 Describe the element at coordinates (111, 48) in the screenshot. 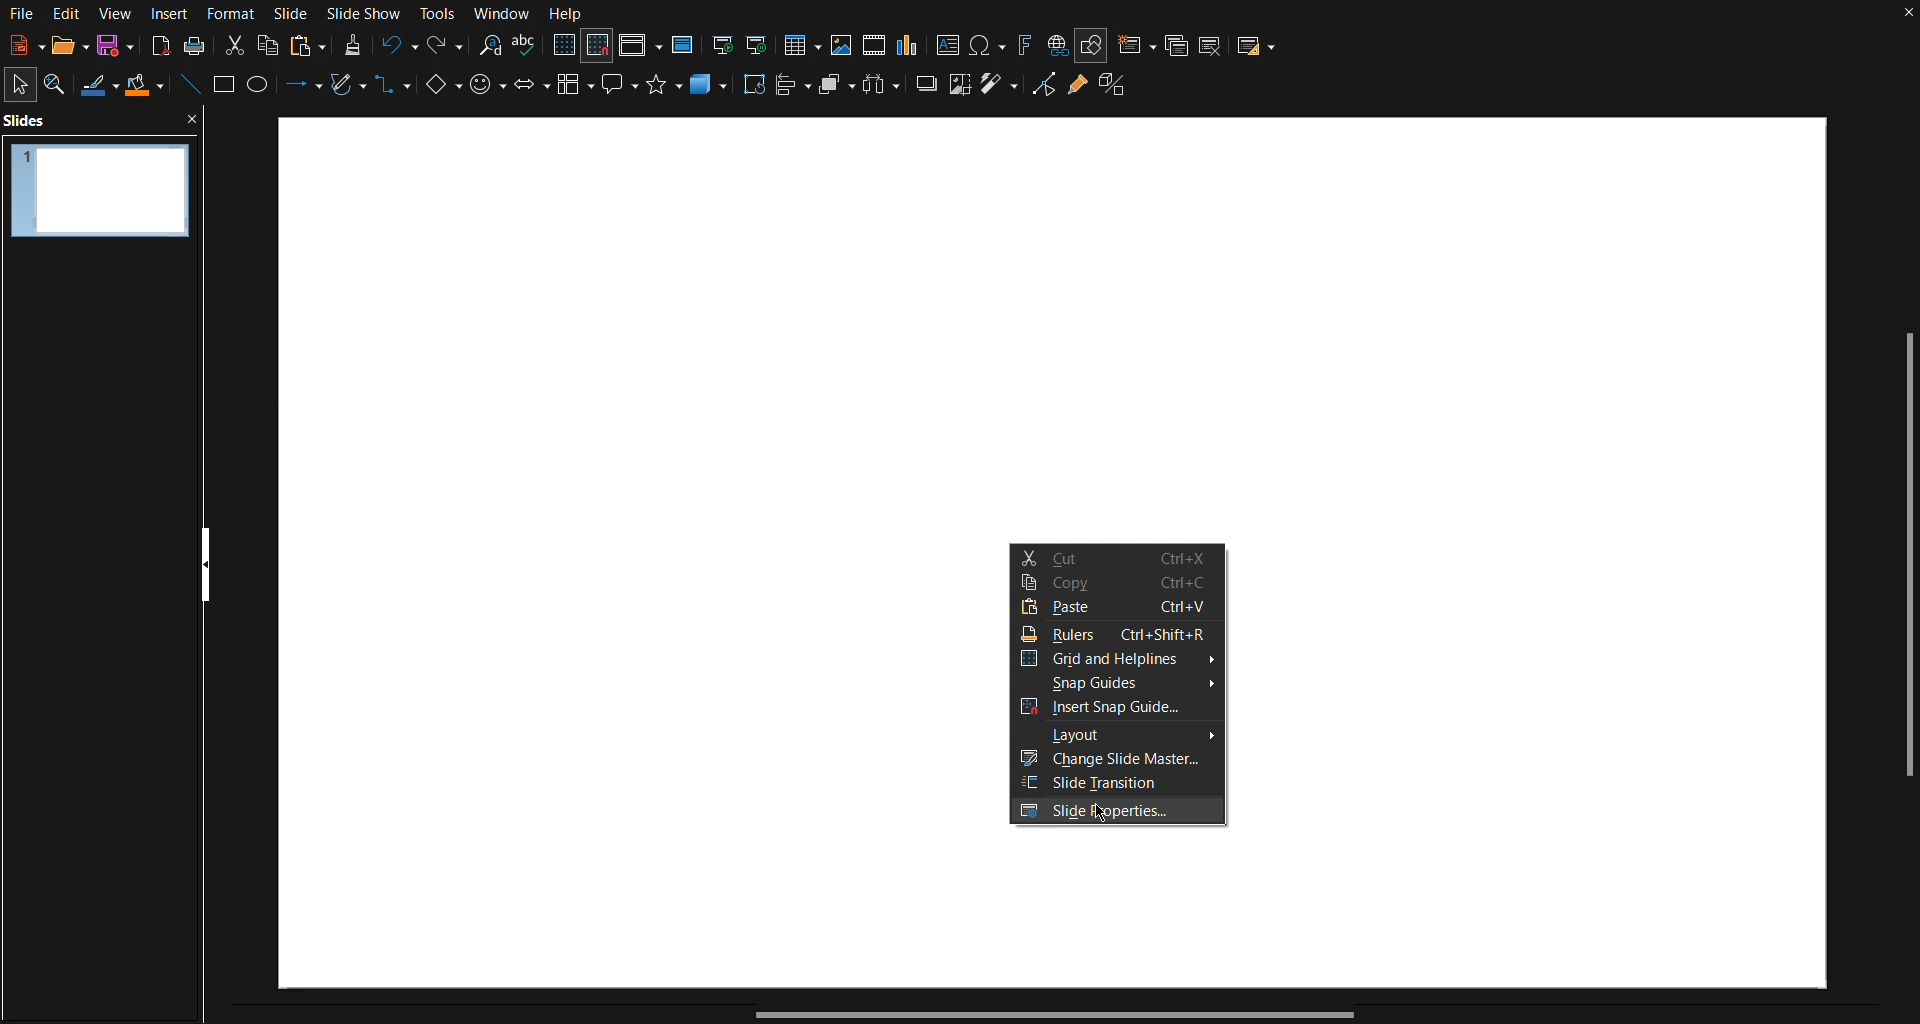

I see `Save` at that location.